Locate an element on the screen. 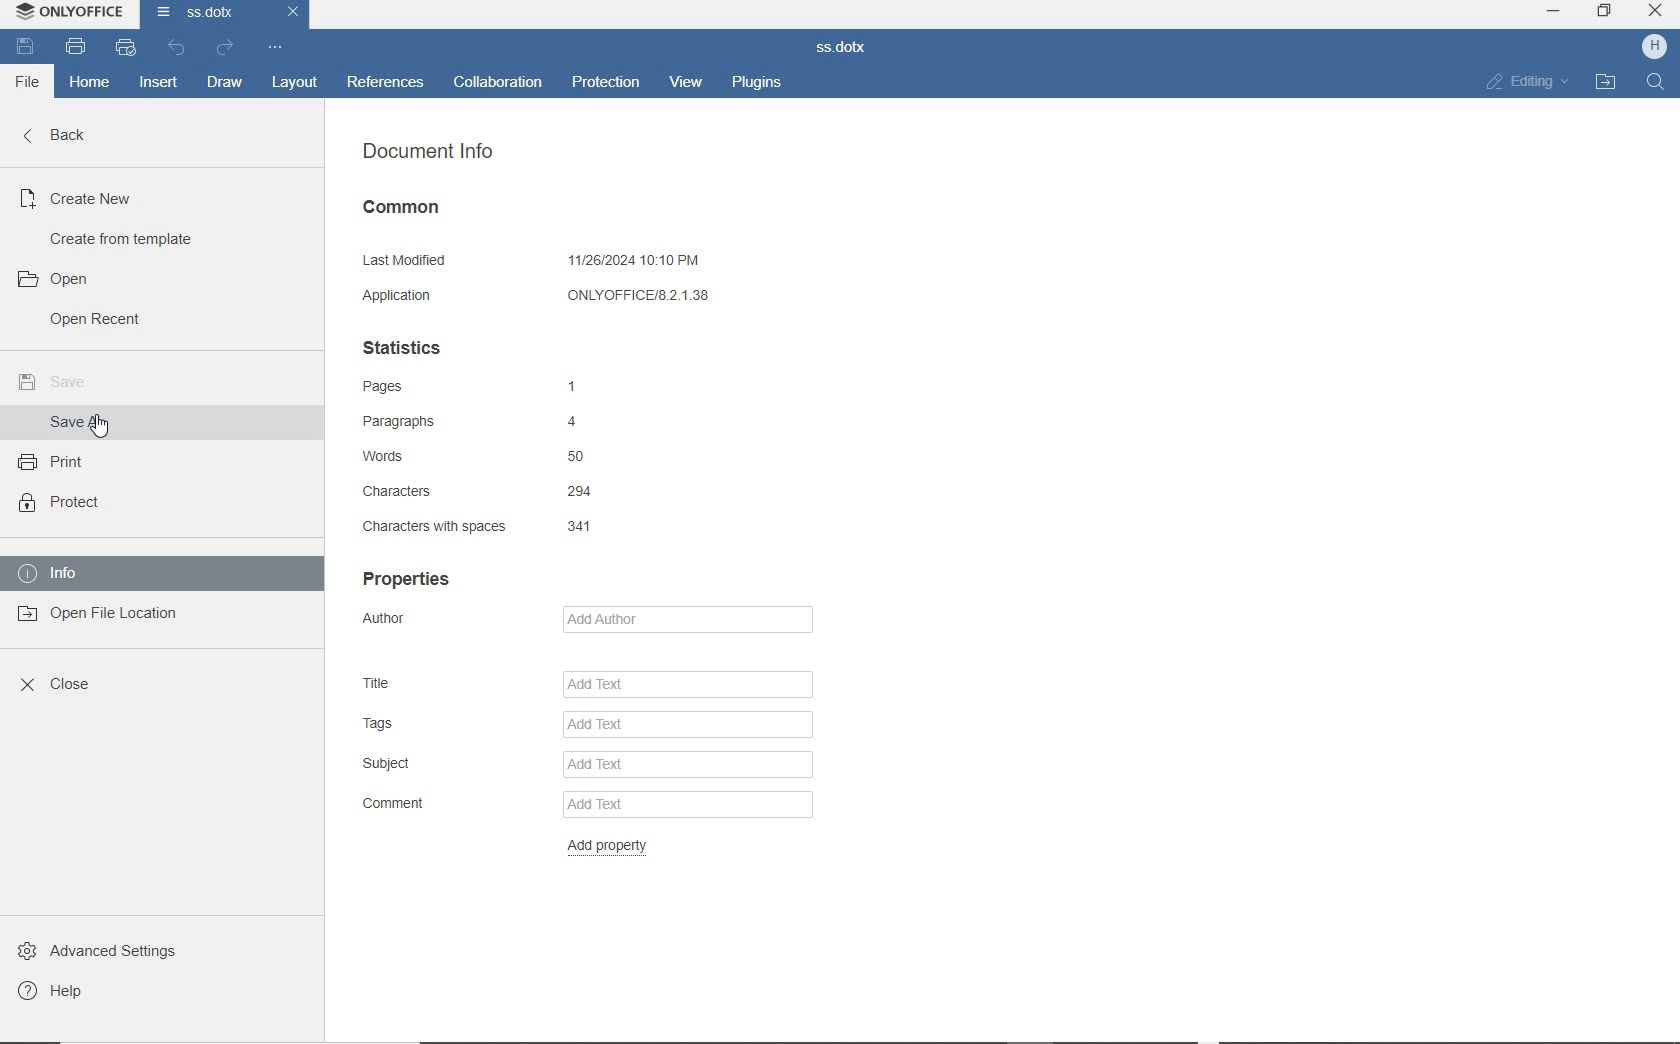  CLOSE is located at coordinates (62, 681).